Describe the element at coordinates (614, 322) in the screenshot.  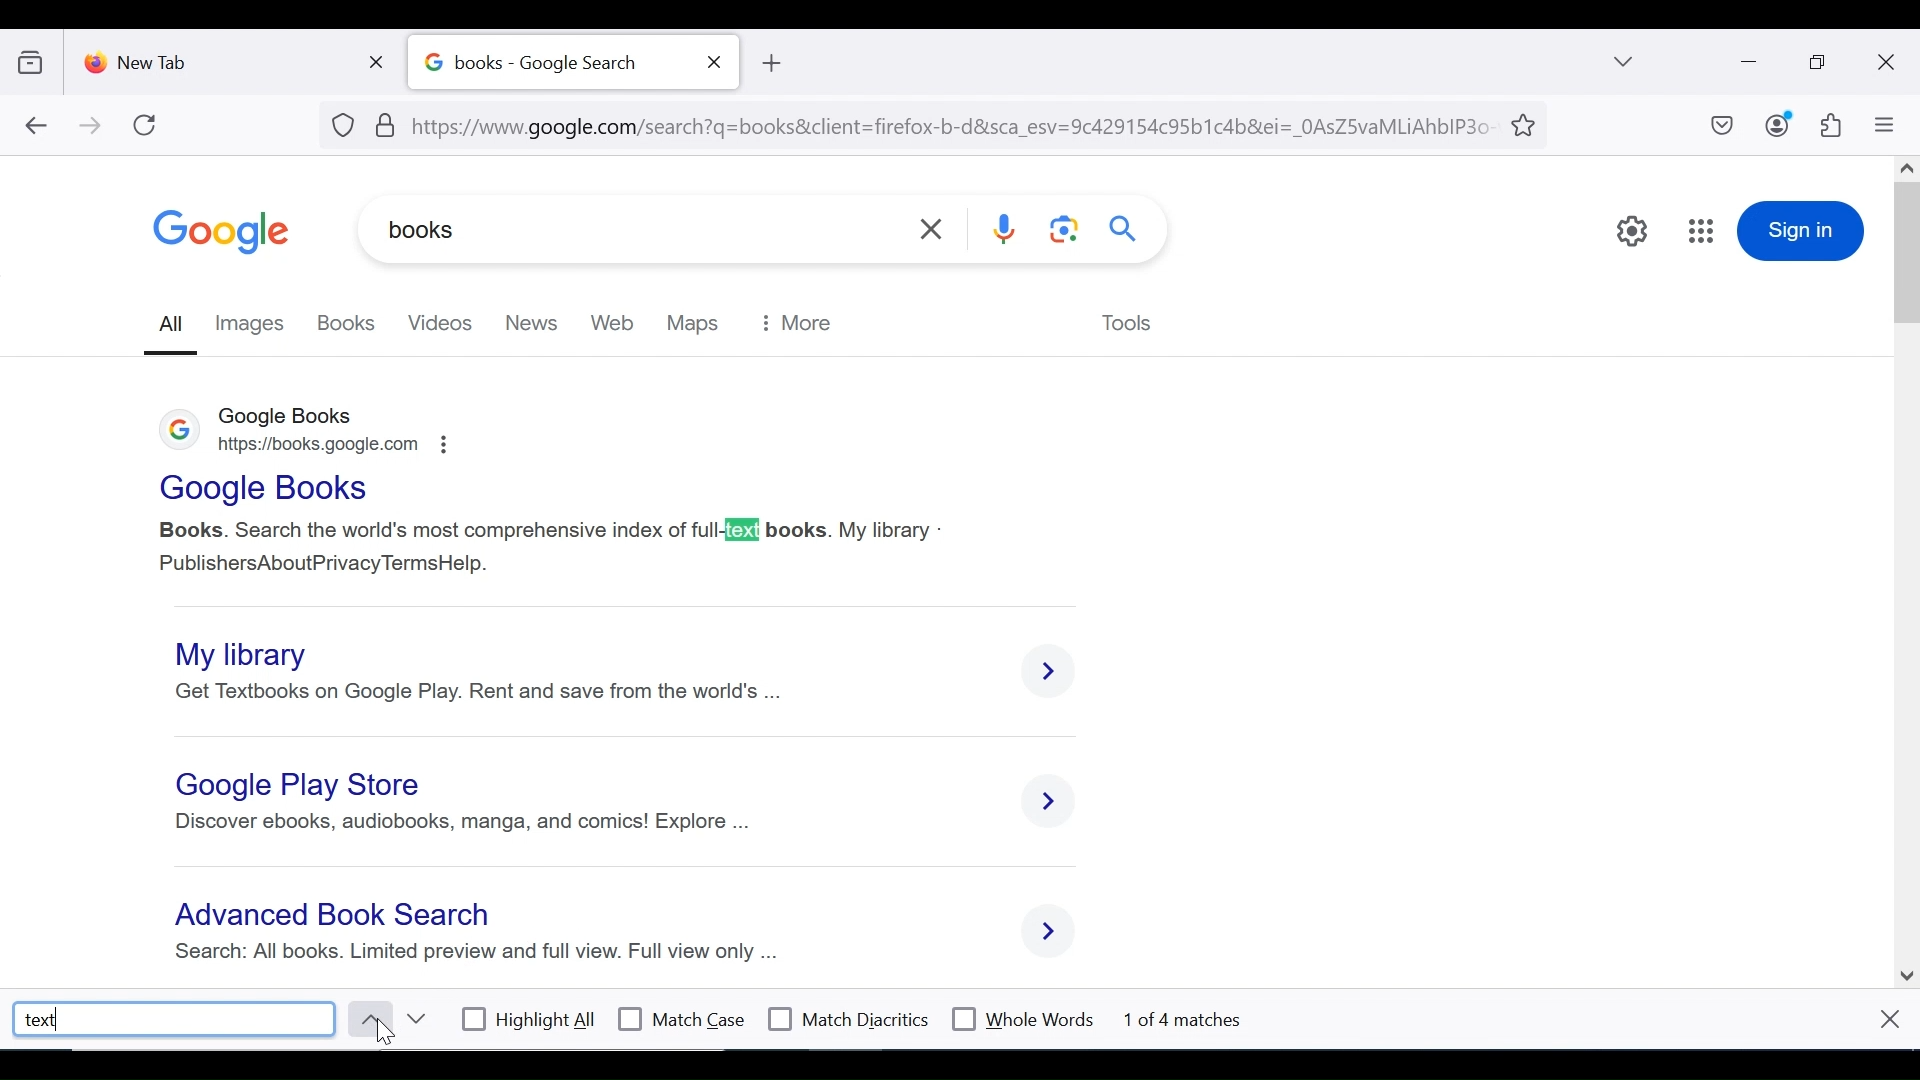
I see `web` at that location.